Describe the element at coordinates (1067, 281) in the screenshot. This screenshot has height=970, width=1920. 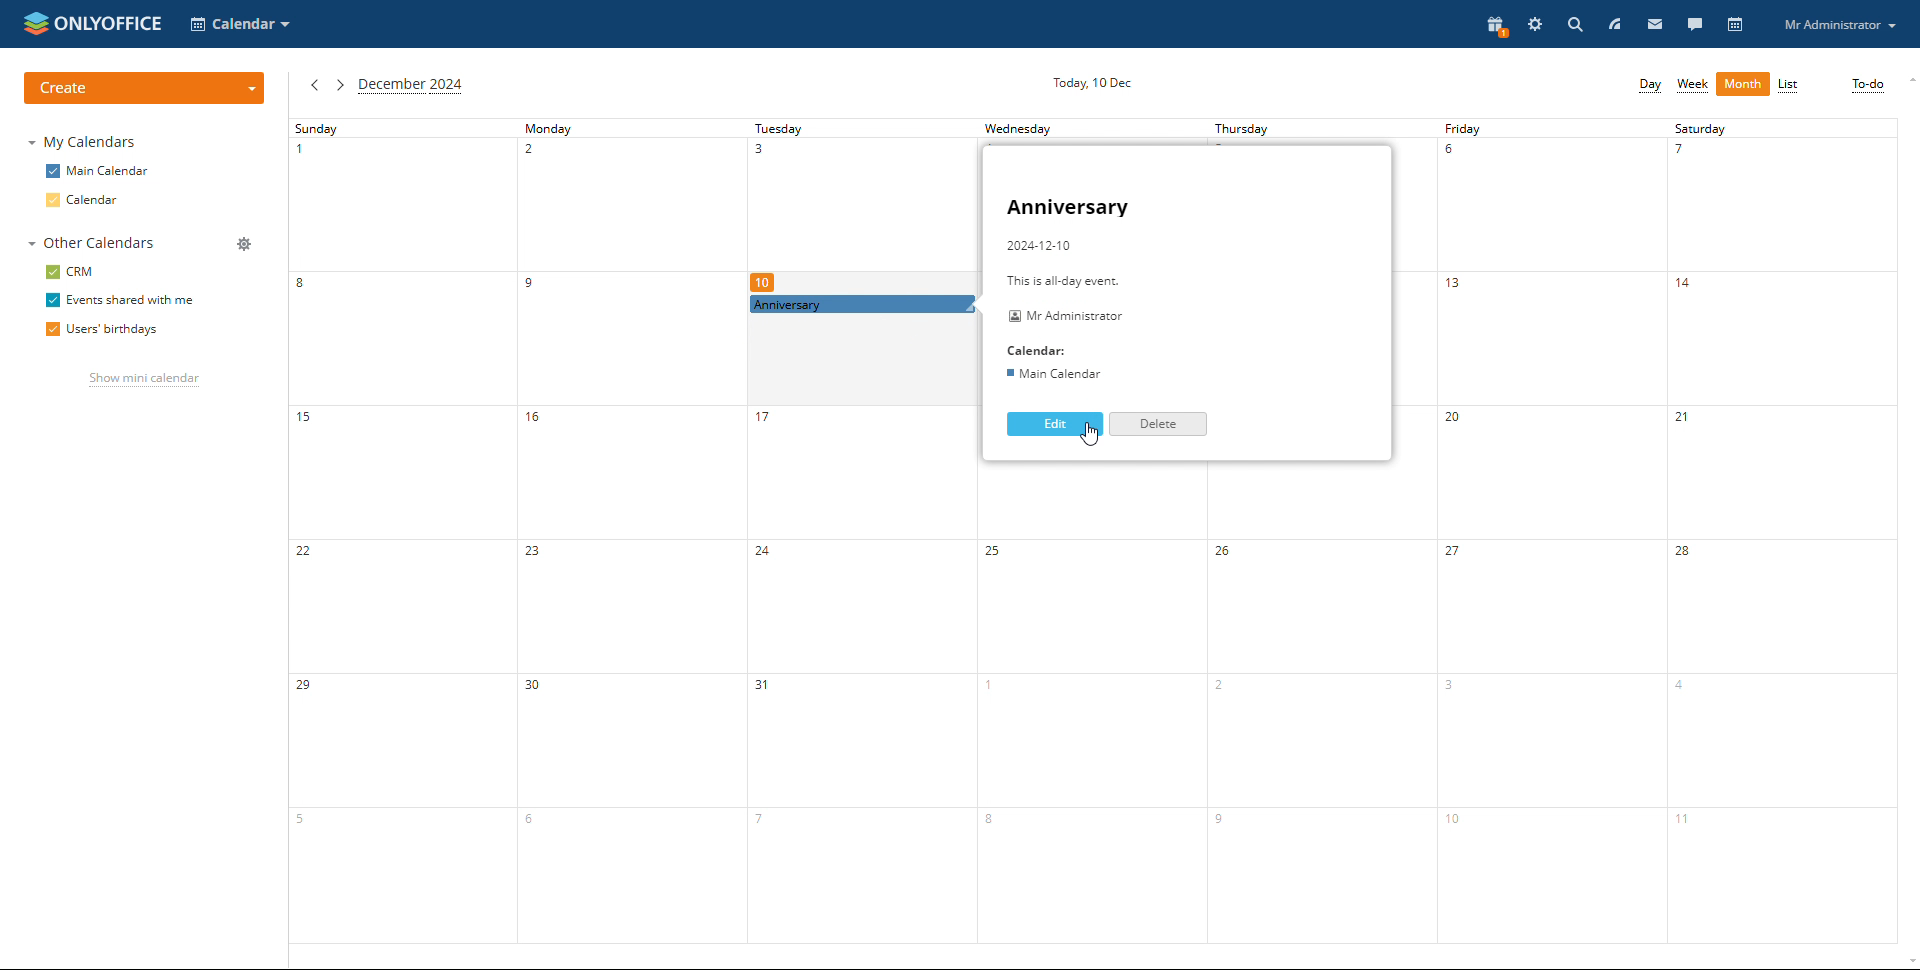
I see `This is all-day event.` at that location.